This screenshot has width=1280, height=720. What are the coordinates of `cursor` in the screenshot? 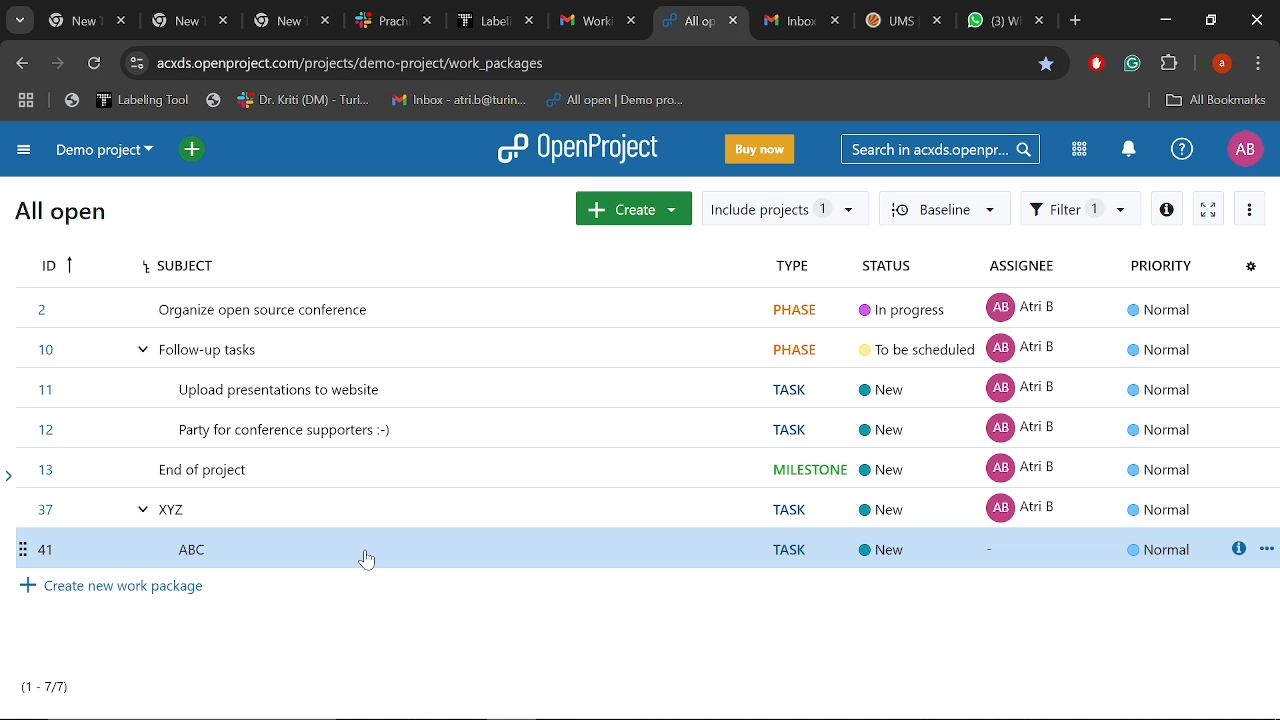 It's located at (368, 562).